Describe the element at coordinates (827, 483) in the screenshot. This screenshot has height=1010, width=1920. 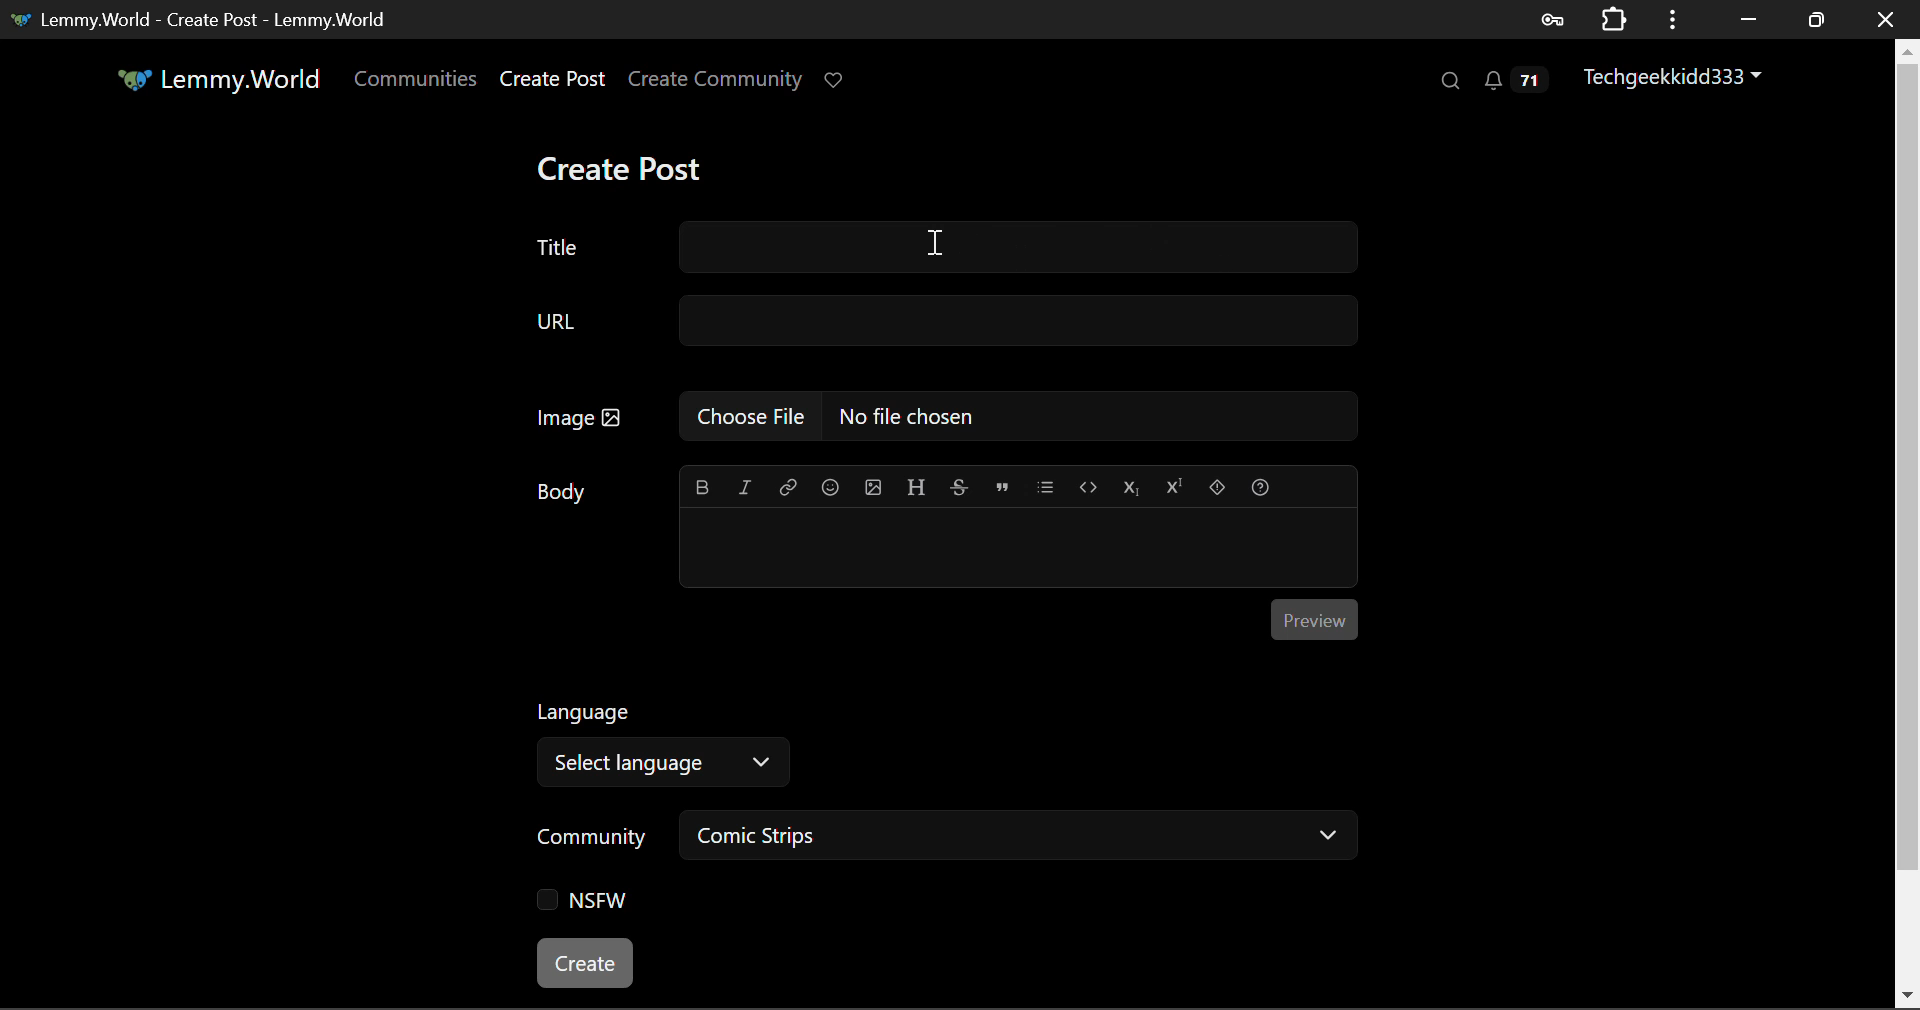
I see `emoji` at that location.